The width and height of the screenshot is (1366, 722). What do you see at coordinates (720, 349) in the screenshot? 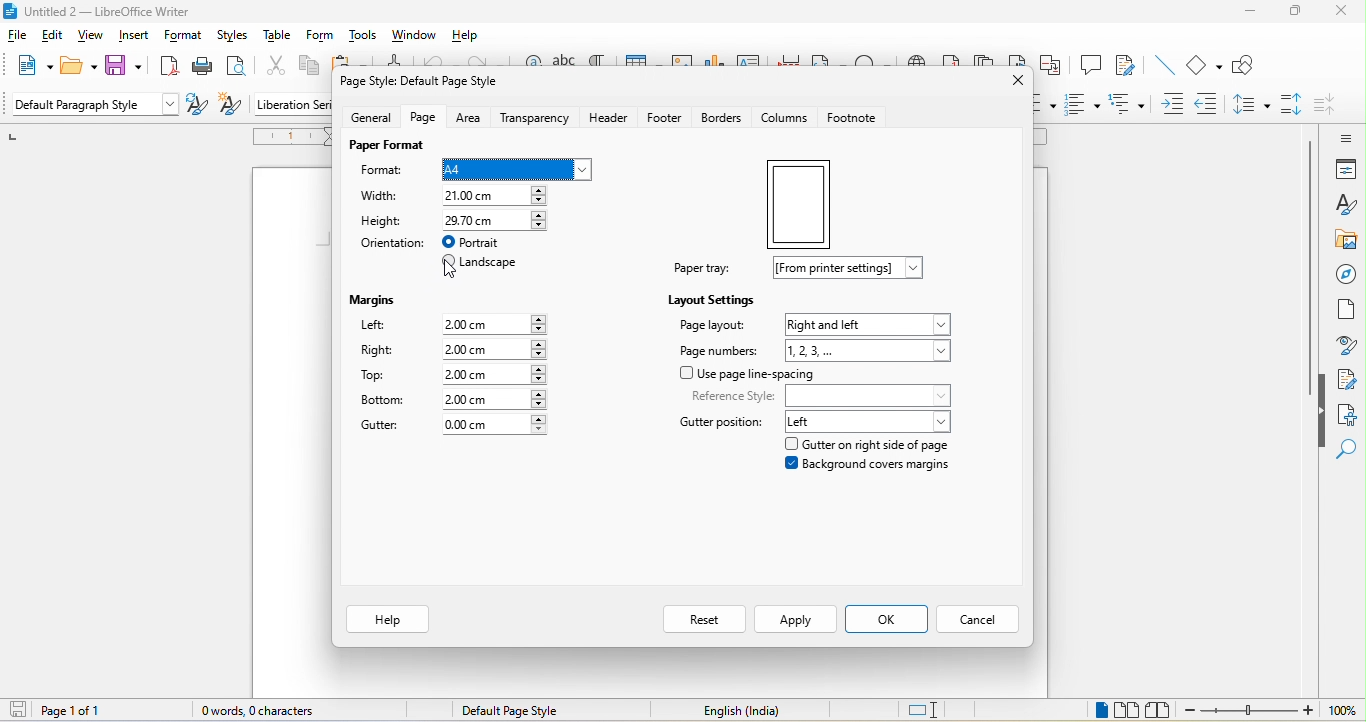
I see `page number` at bounding box center [720, 349].